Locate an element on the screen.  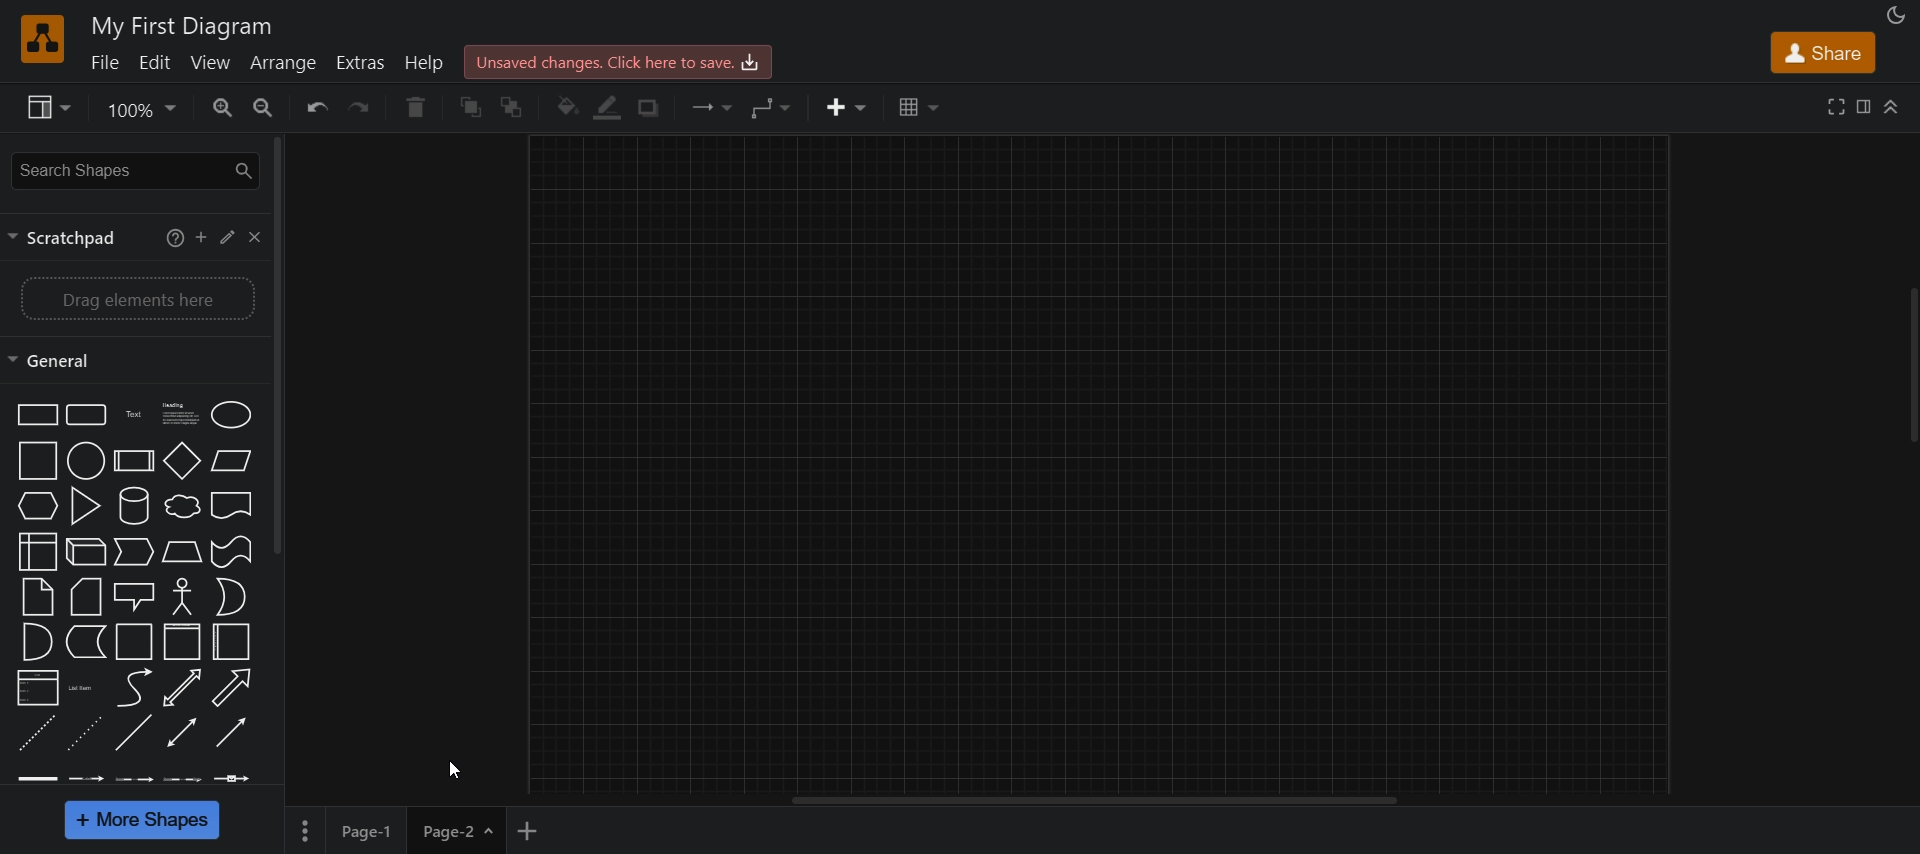
more is located at coordinates (1899, 108).